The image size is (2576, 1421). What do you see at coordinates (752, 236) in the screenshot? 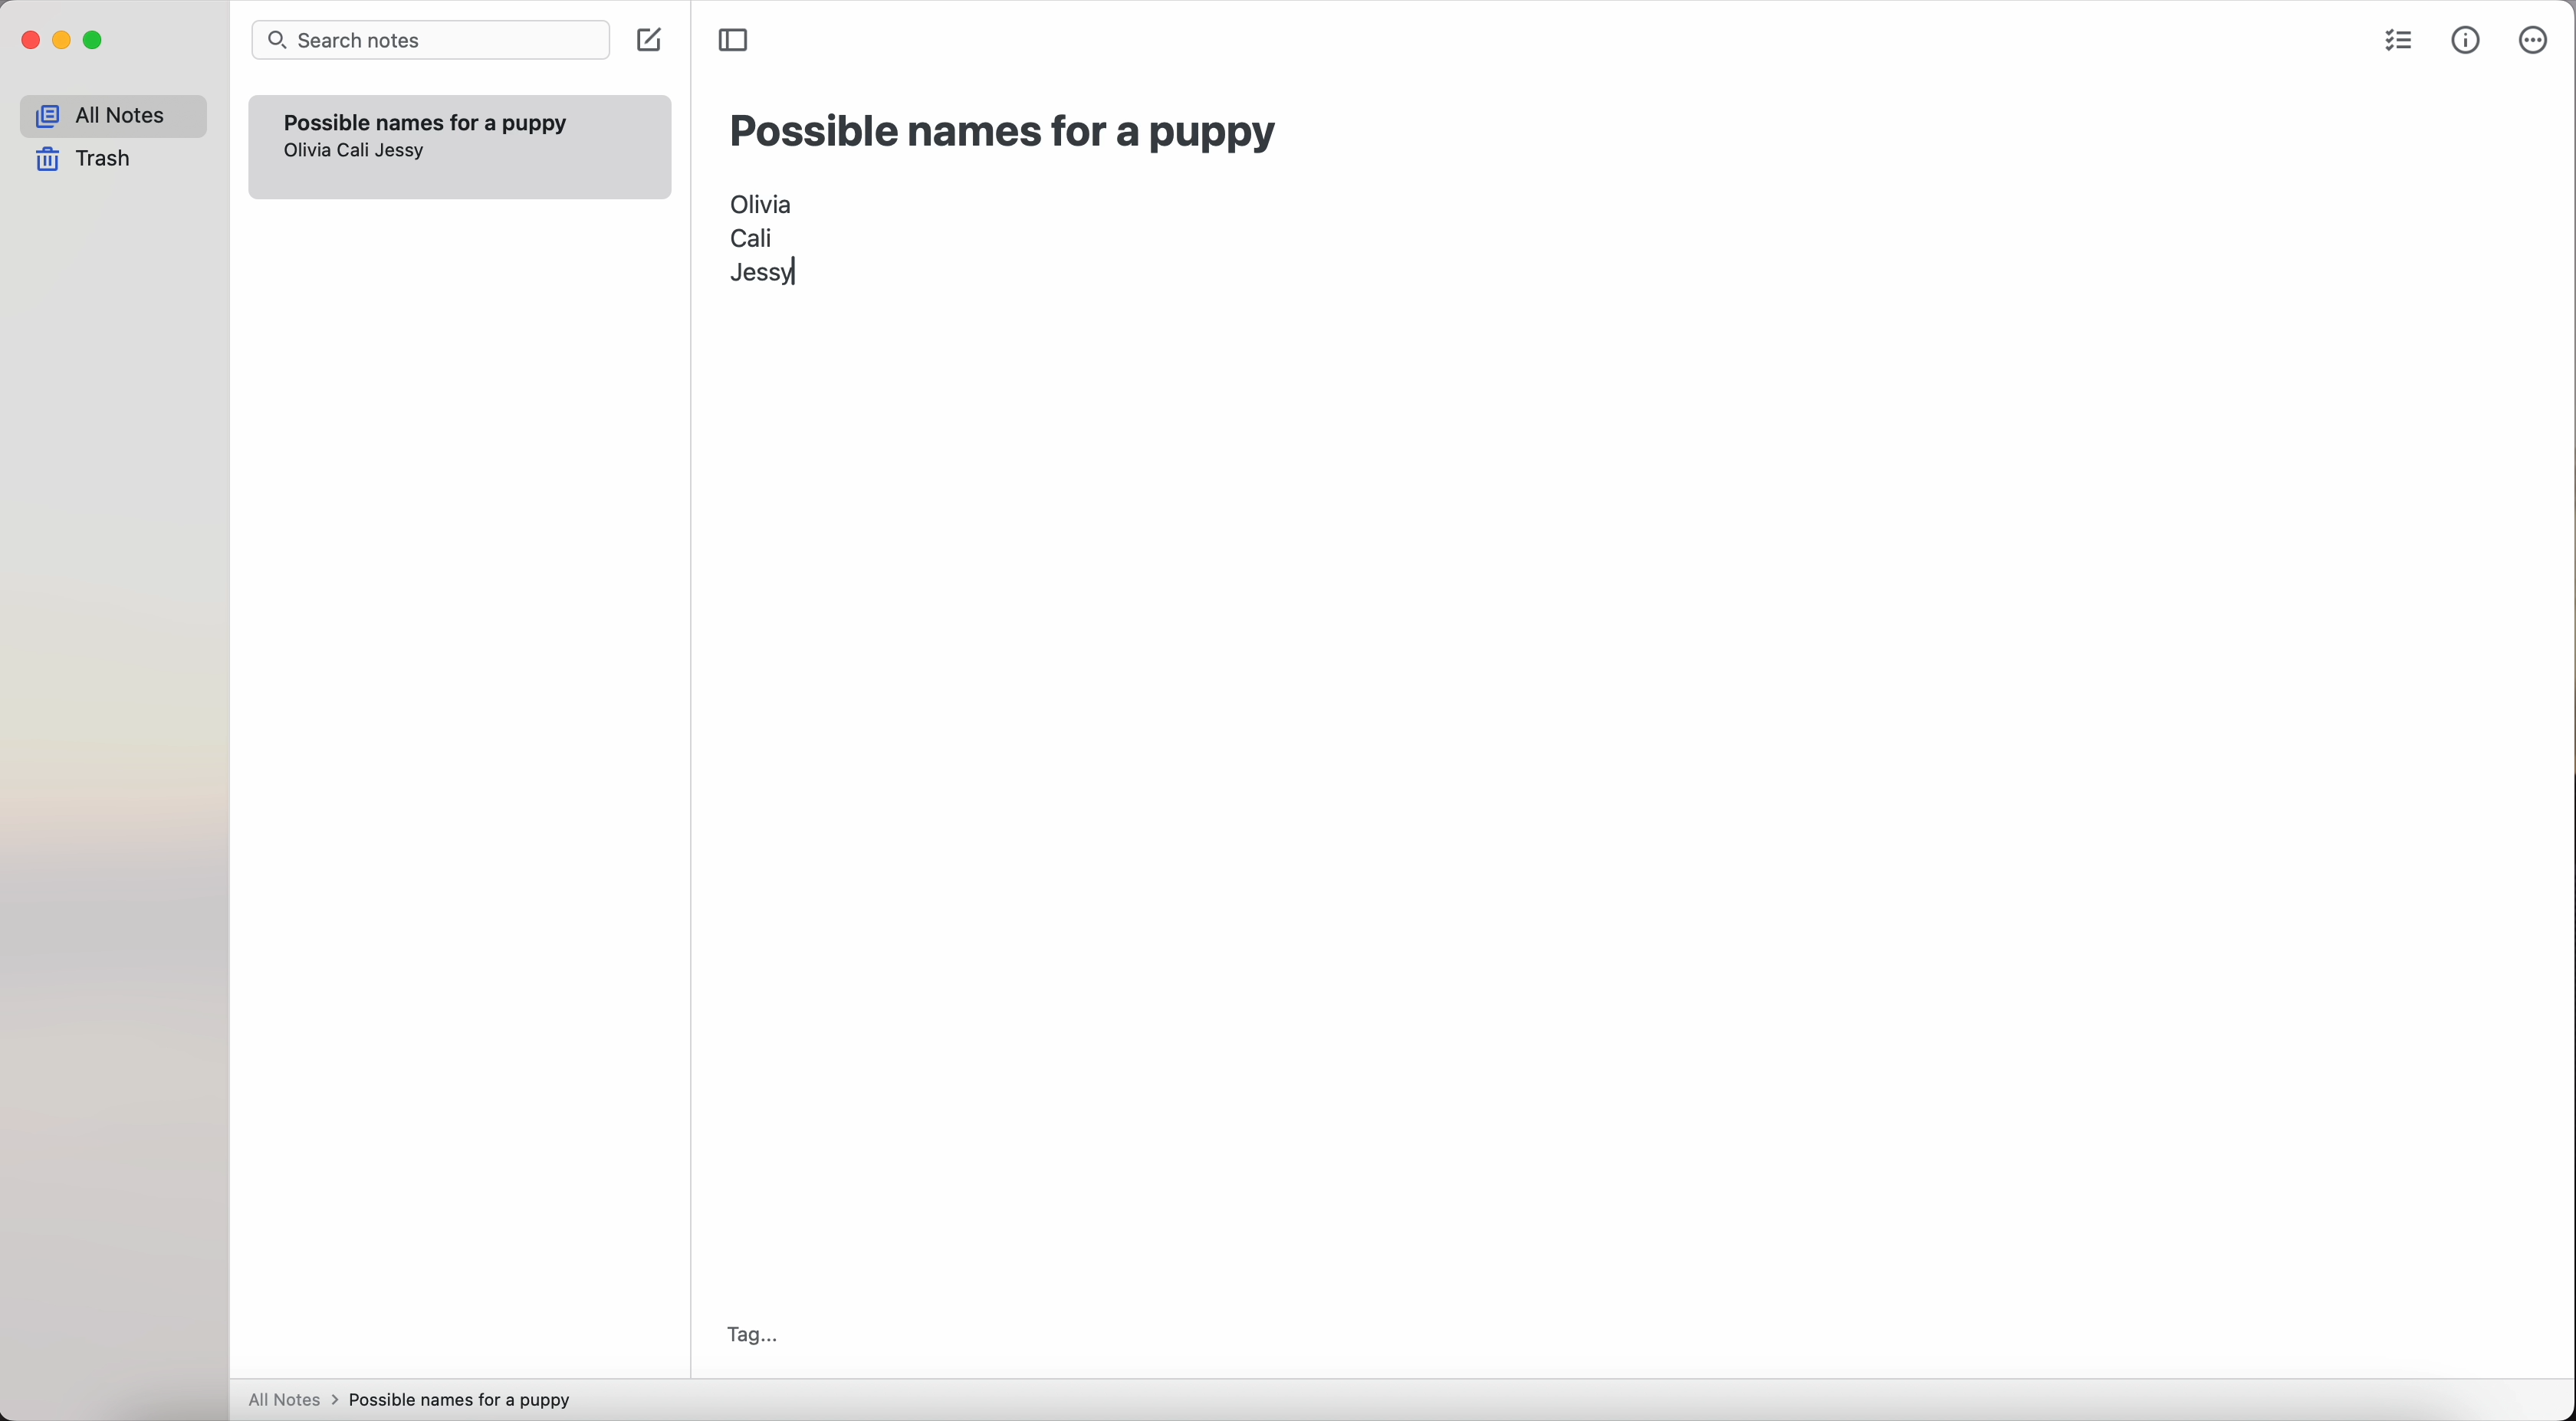
I see `Cali` at bounding box center [752, 236].